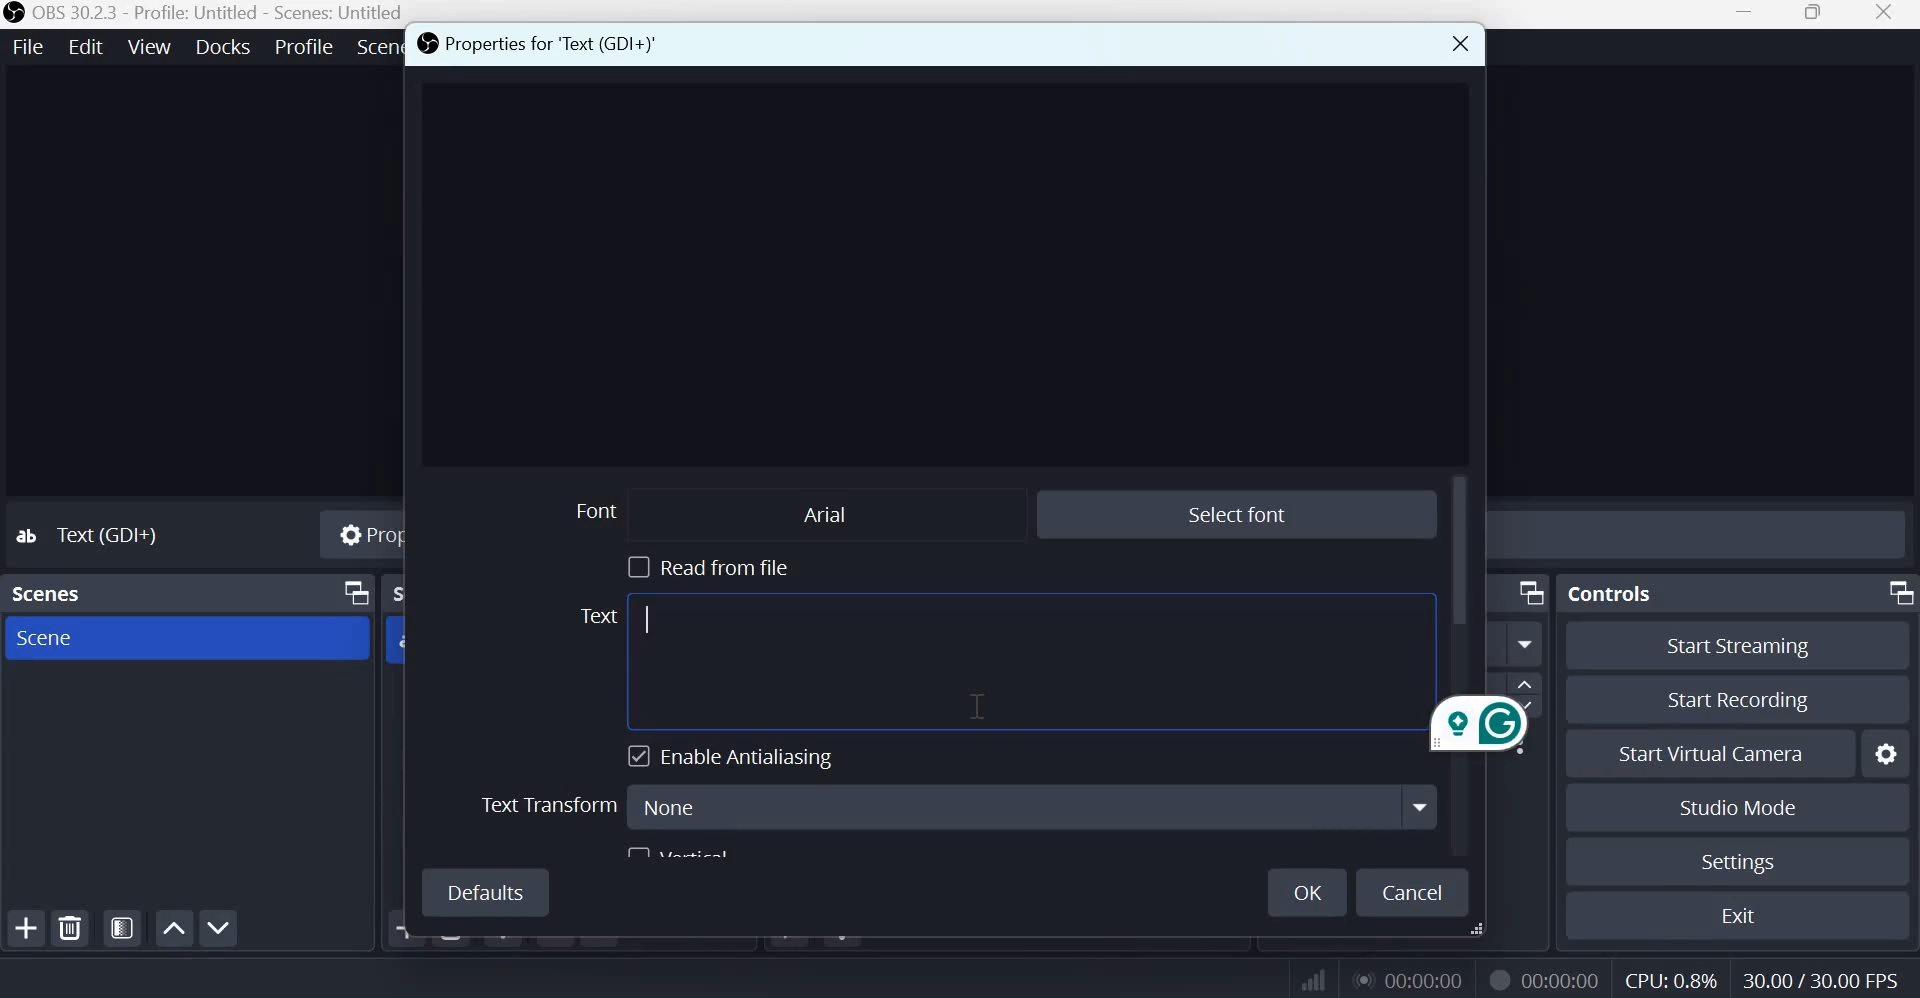  What do you see at coordinates (1414, 895) in the screenshot?
I see `Cancel` at bounding box center [1414, 895].